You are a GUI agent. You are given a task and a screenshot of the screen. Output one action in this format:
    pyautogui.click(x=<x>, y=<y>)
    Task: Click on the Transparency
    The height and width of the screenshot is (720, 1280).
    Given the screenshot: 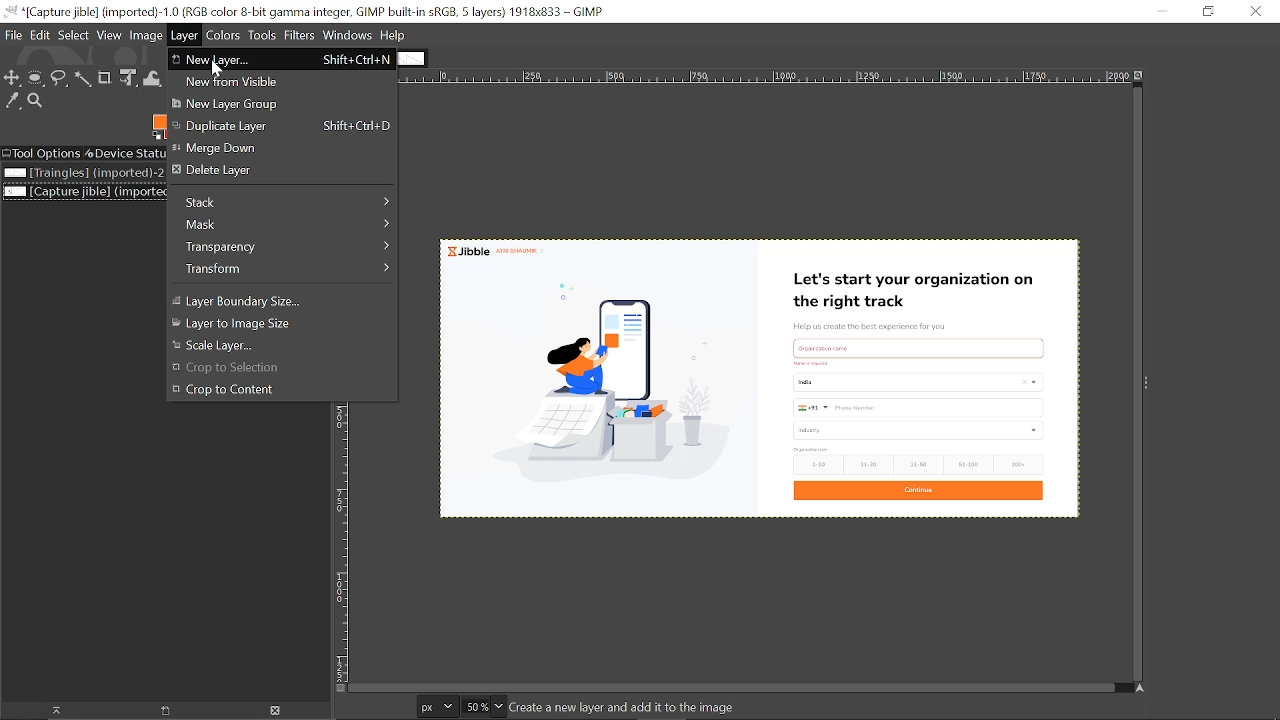 What is the action you would take?
    pyautogui.click(x=286, y=246)
    